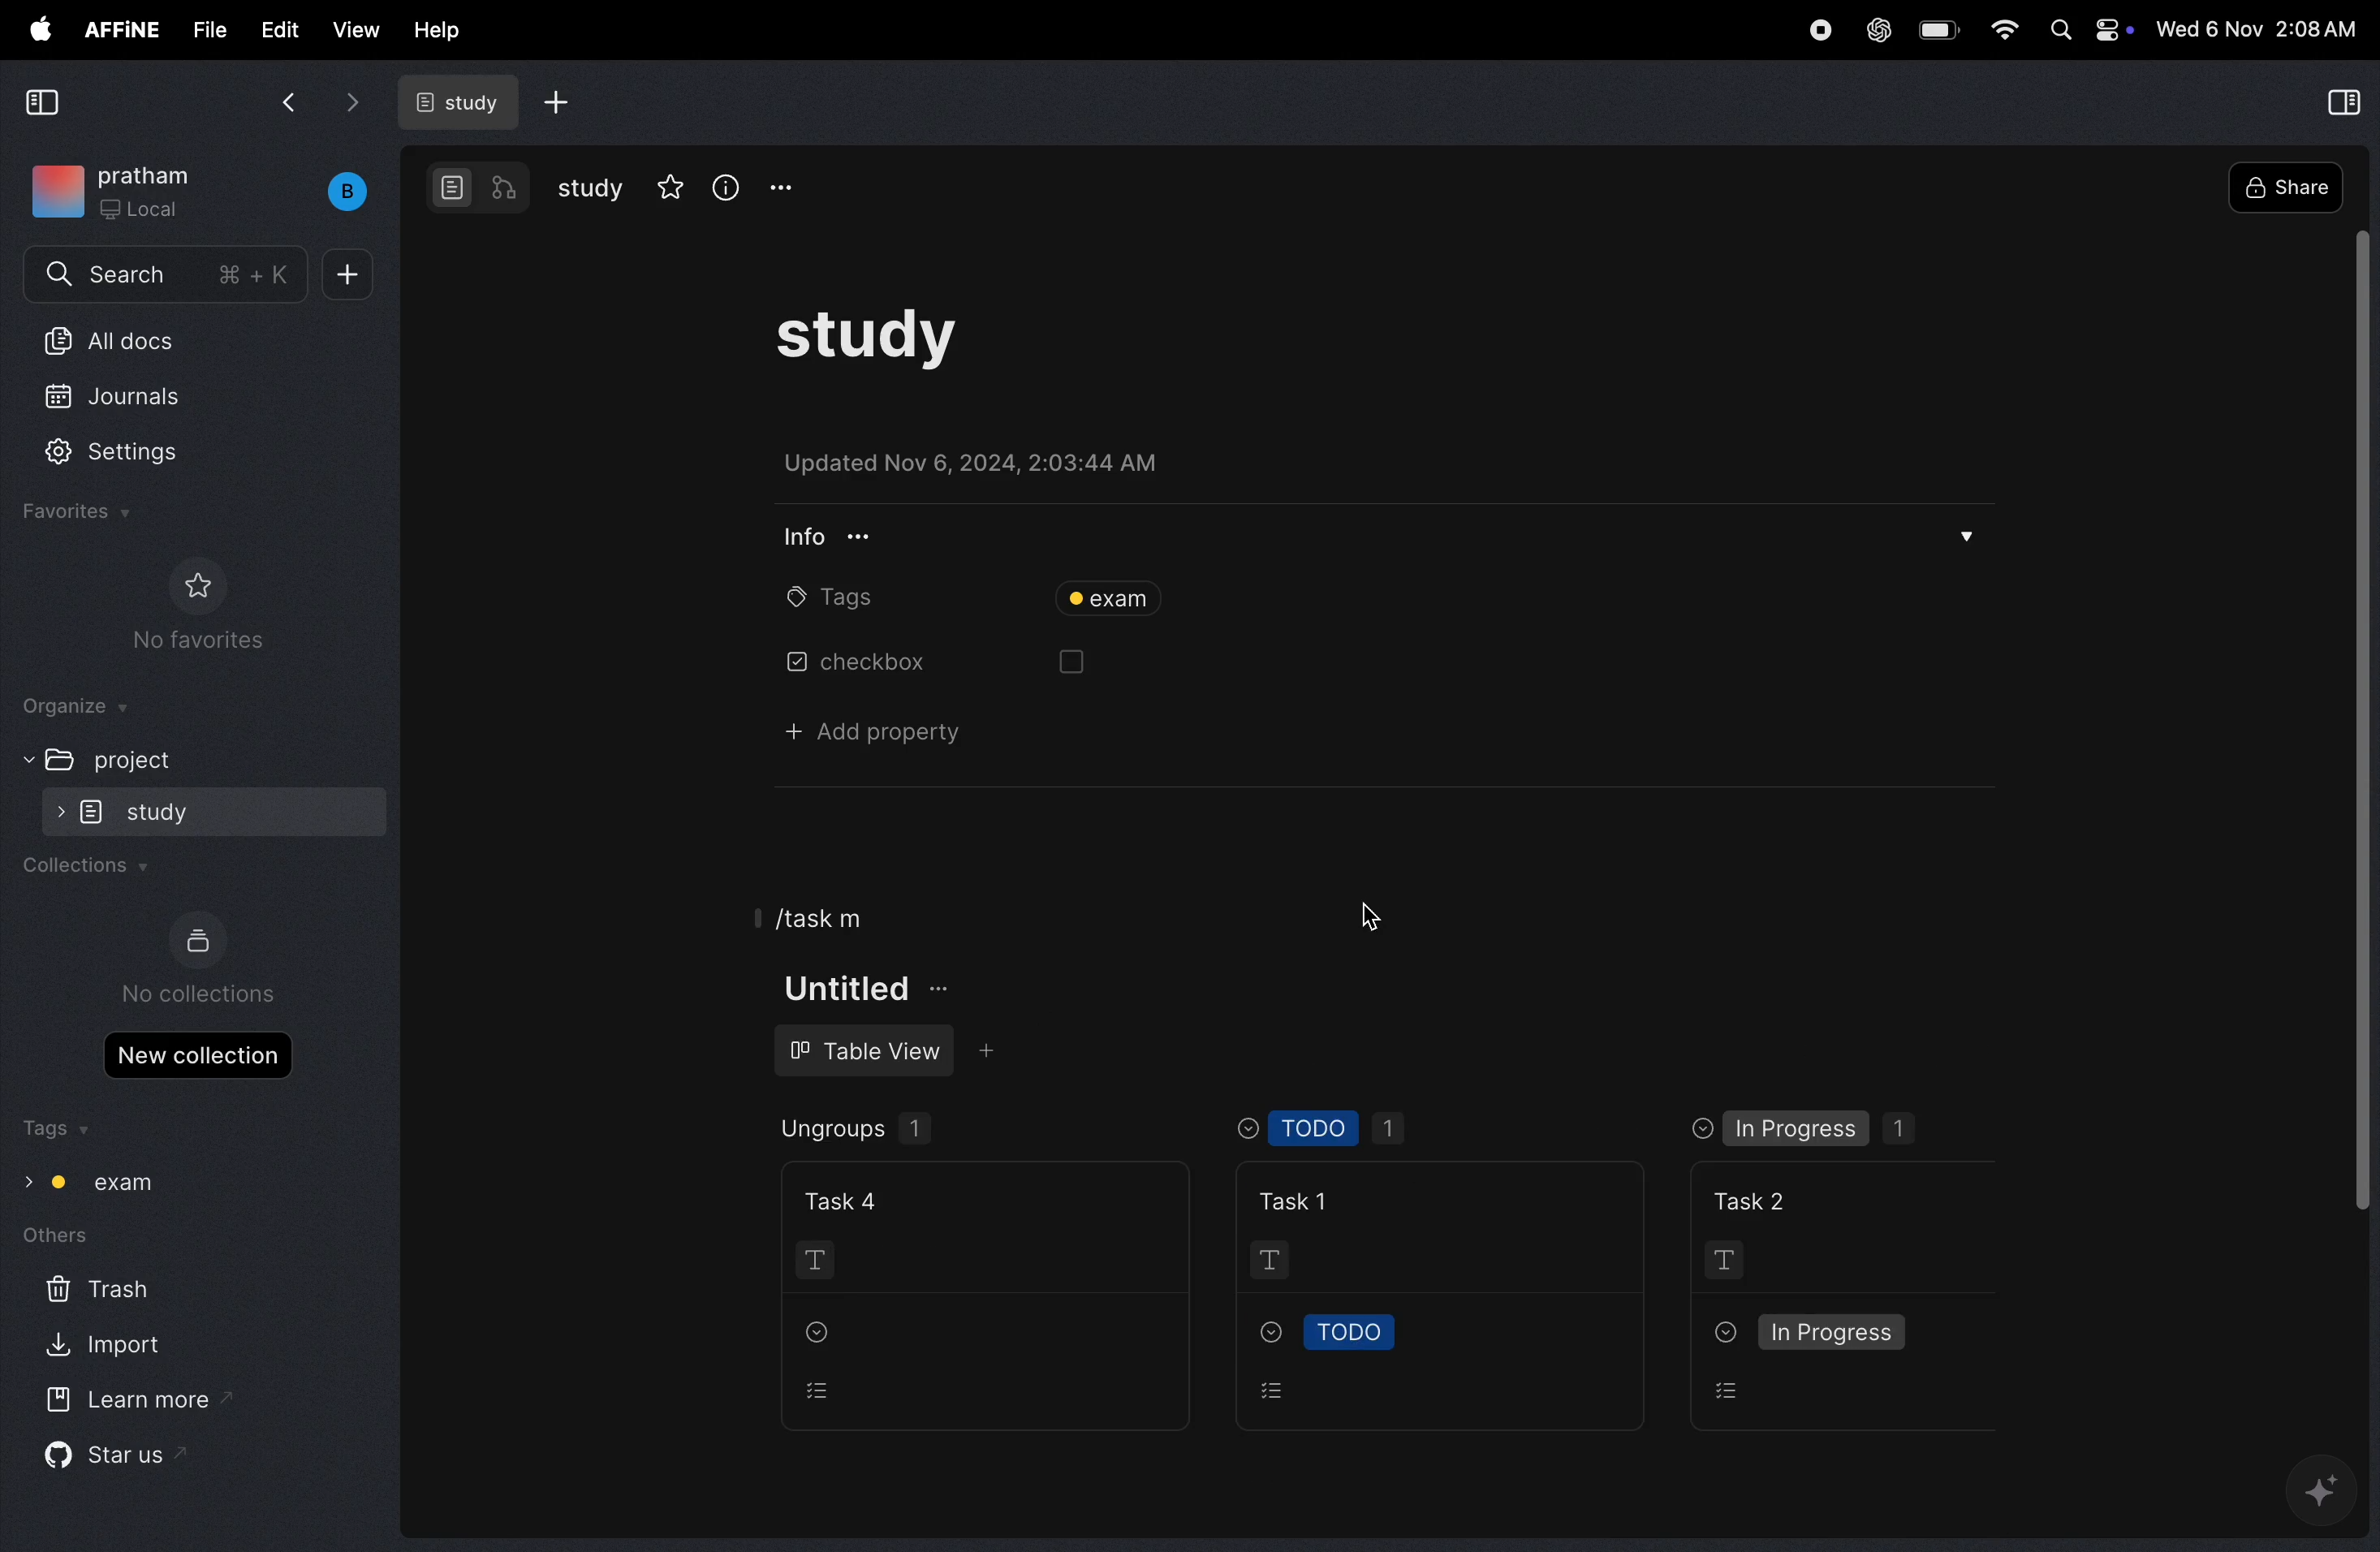 The width and height of the screenshot is (2380, 1552). Describe the element at coordinates (347, 272) in the screenshot. I see `add` at that location.